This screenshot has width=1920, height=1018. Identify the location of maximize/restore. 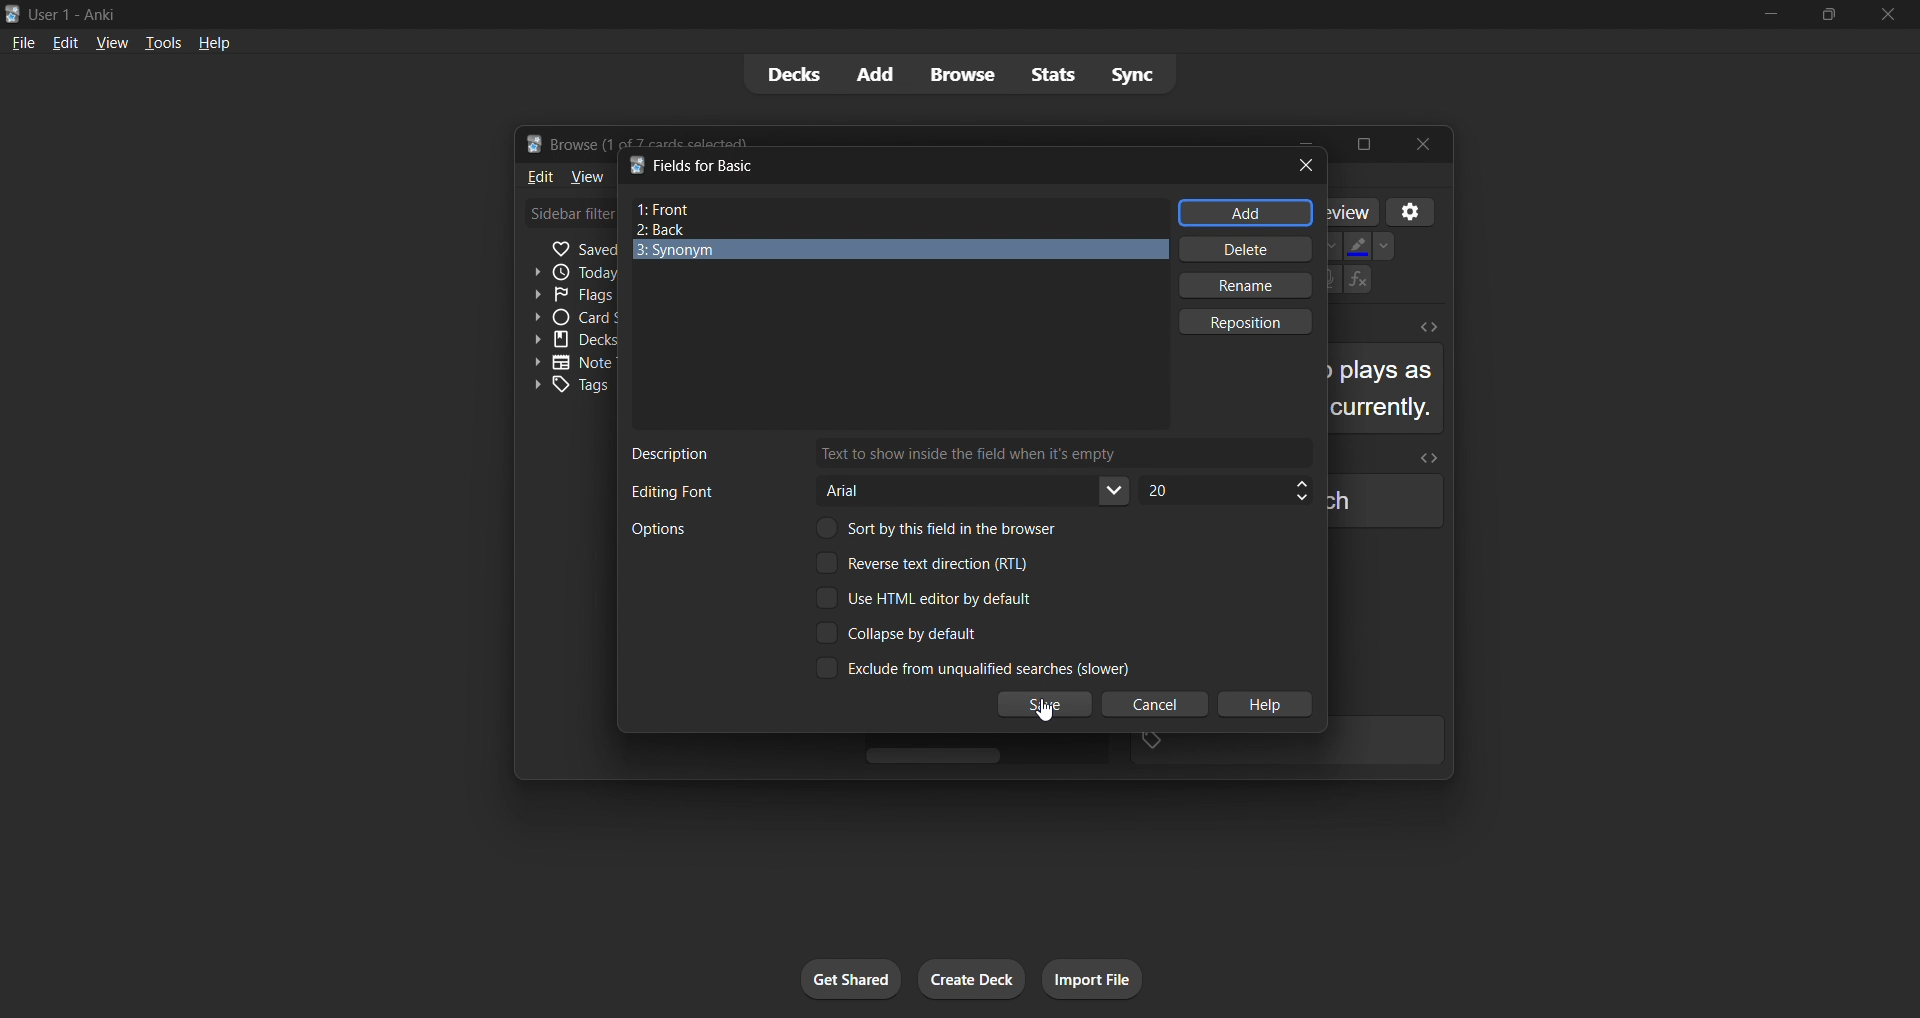
(1826, 16).